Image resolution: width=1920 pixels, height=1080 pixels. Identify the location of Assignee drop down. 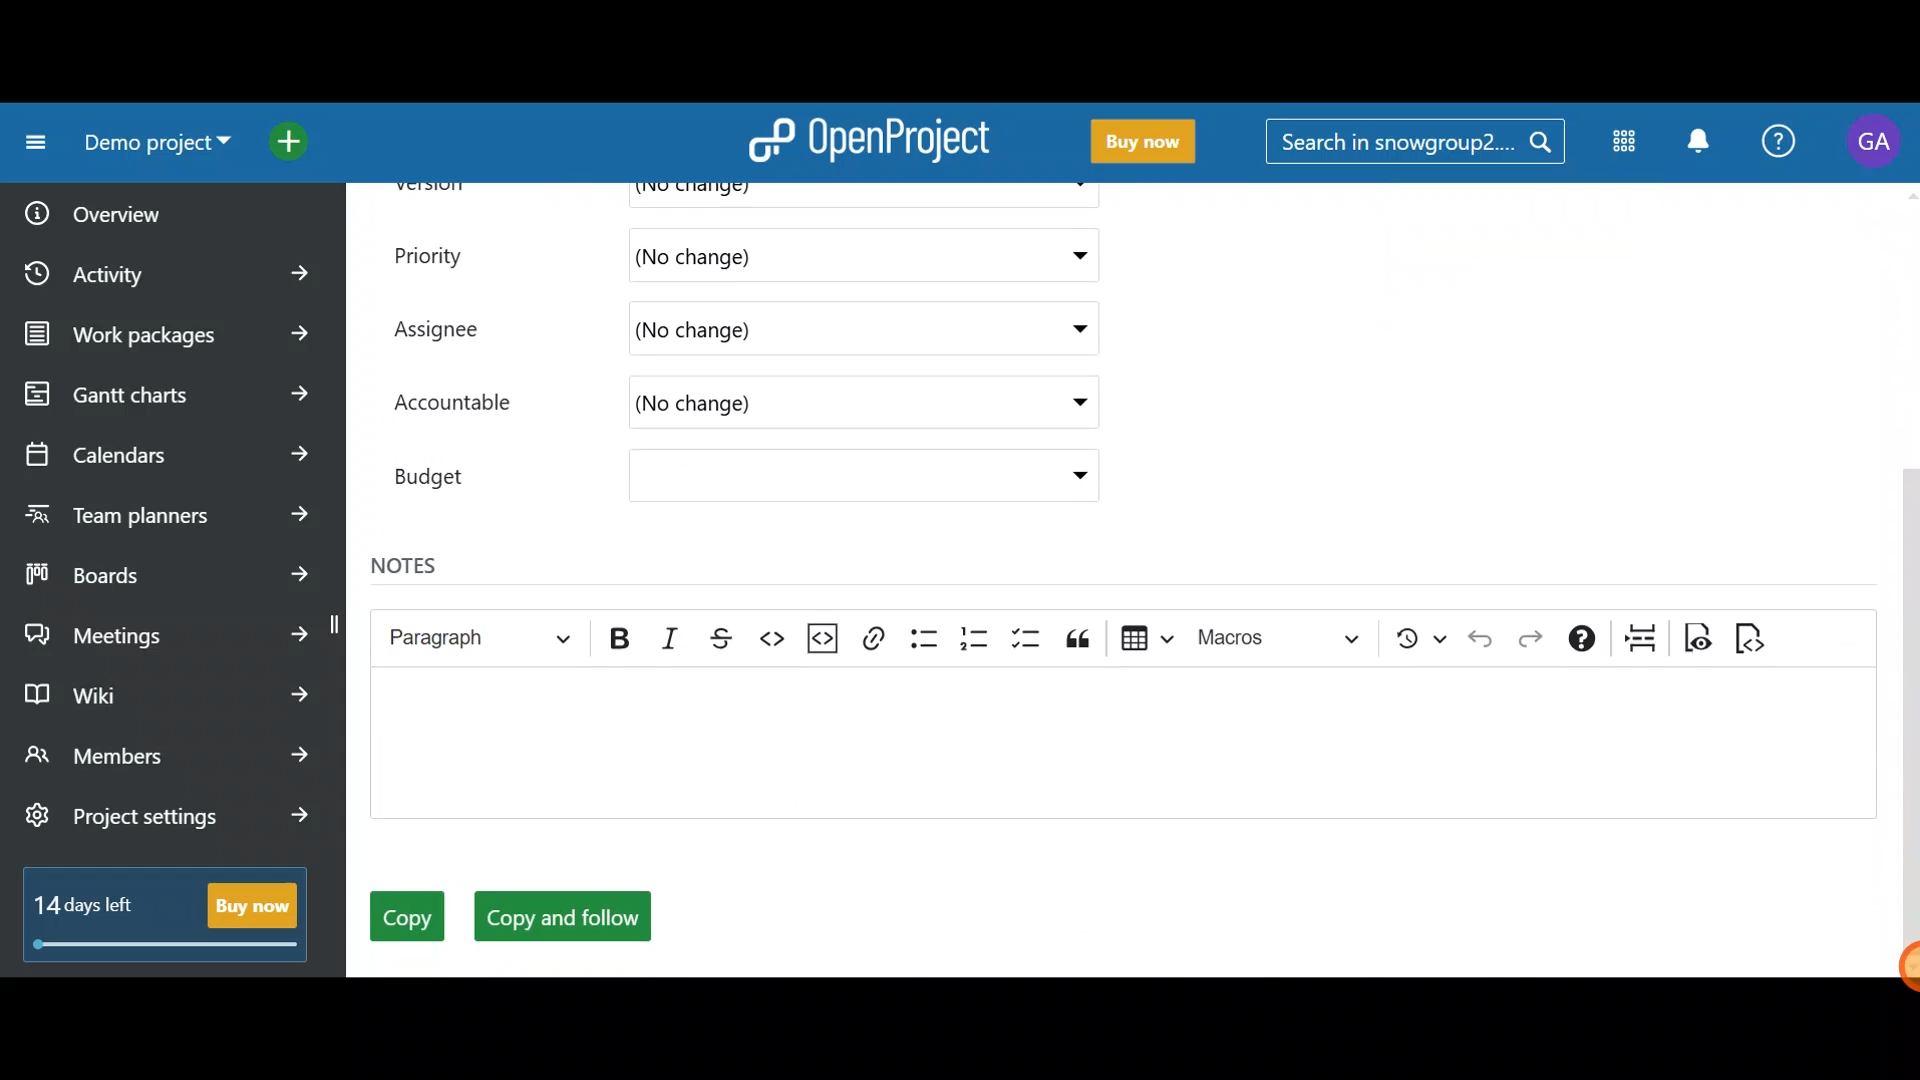
(1081, 328).